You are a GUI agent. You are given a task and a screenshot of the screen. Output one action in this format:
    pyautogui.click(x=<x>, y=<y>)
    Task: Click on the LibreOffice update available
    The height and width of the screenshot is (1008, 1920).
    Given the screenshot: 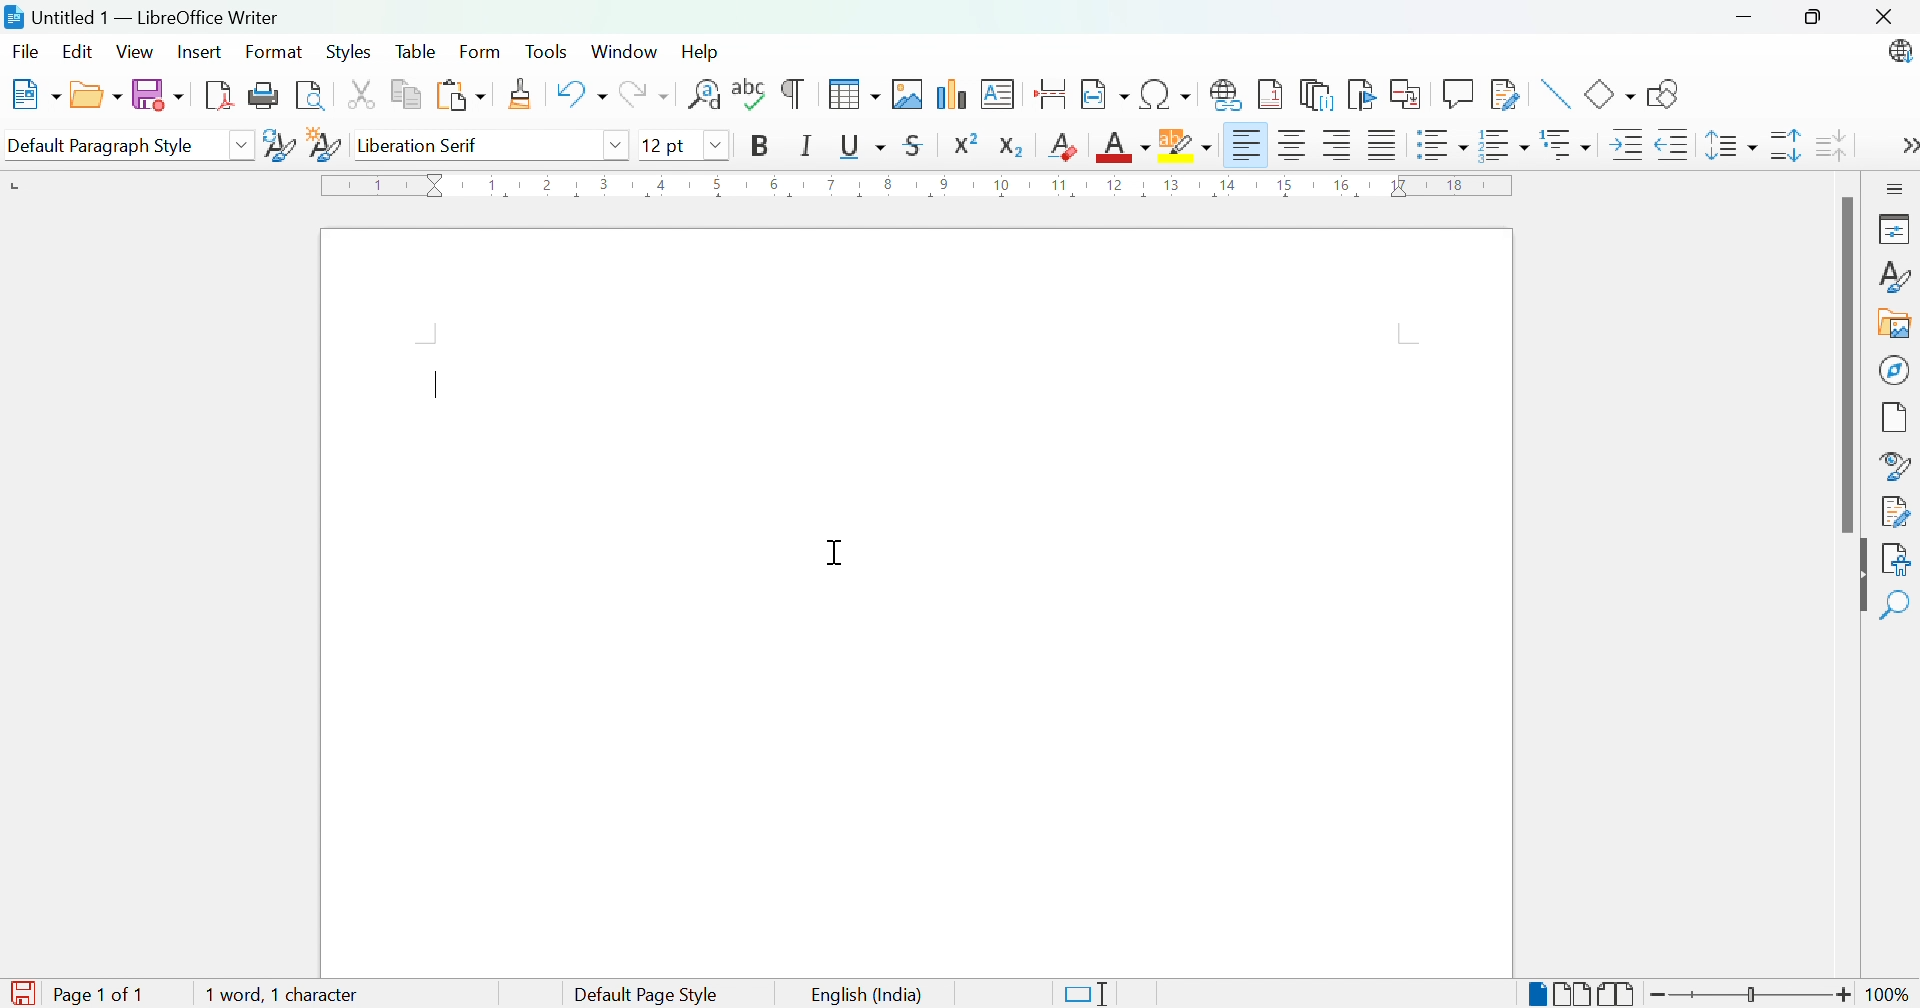 What is the action you would take?
    pyautogui.click(x=1893, y=54)
    